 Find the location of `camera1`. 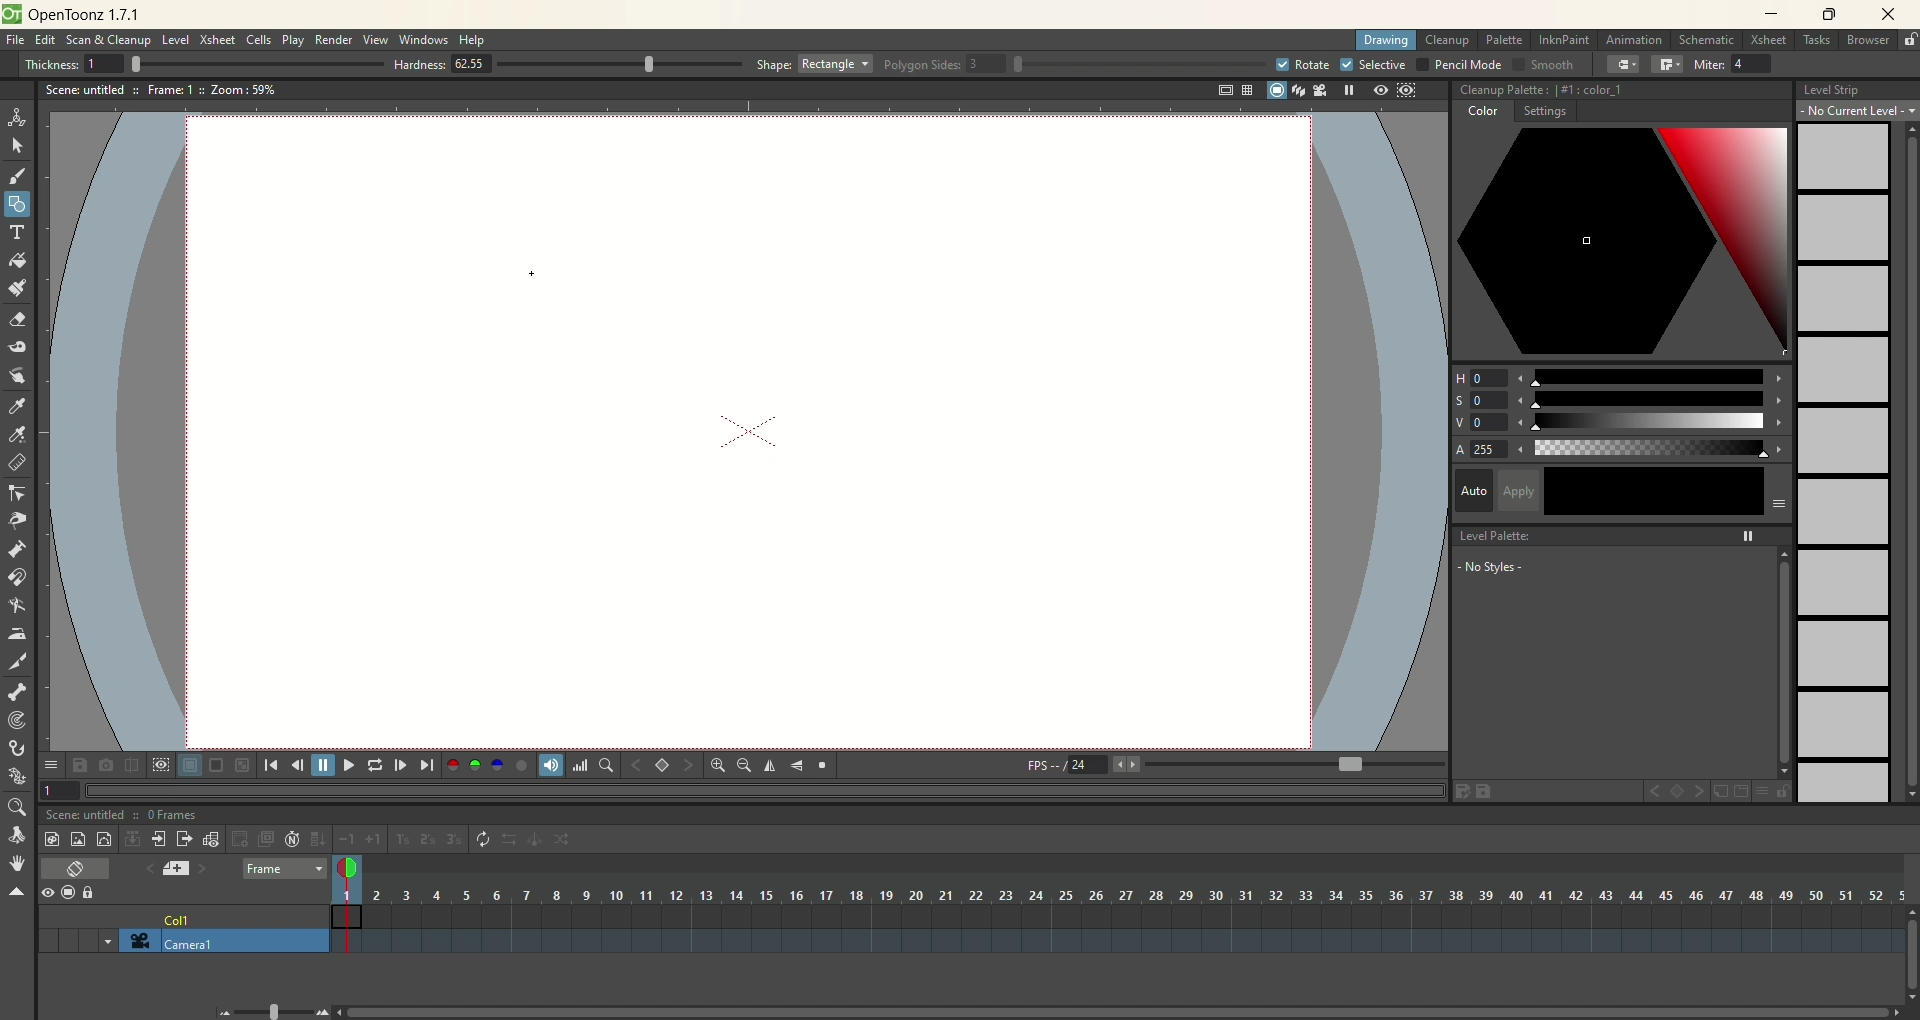

camera1 is located at coordinates (245, 941).